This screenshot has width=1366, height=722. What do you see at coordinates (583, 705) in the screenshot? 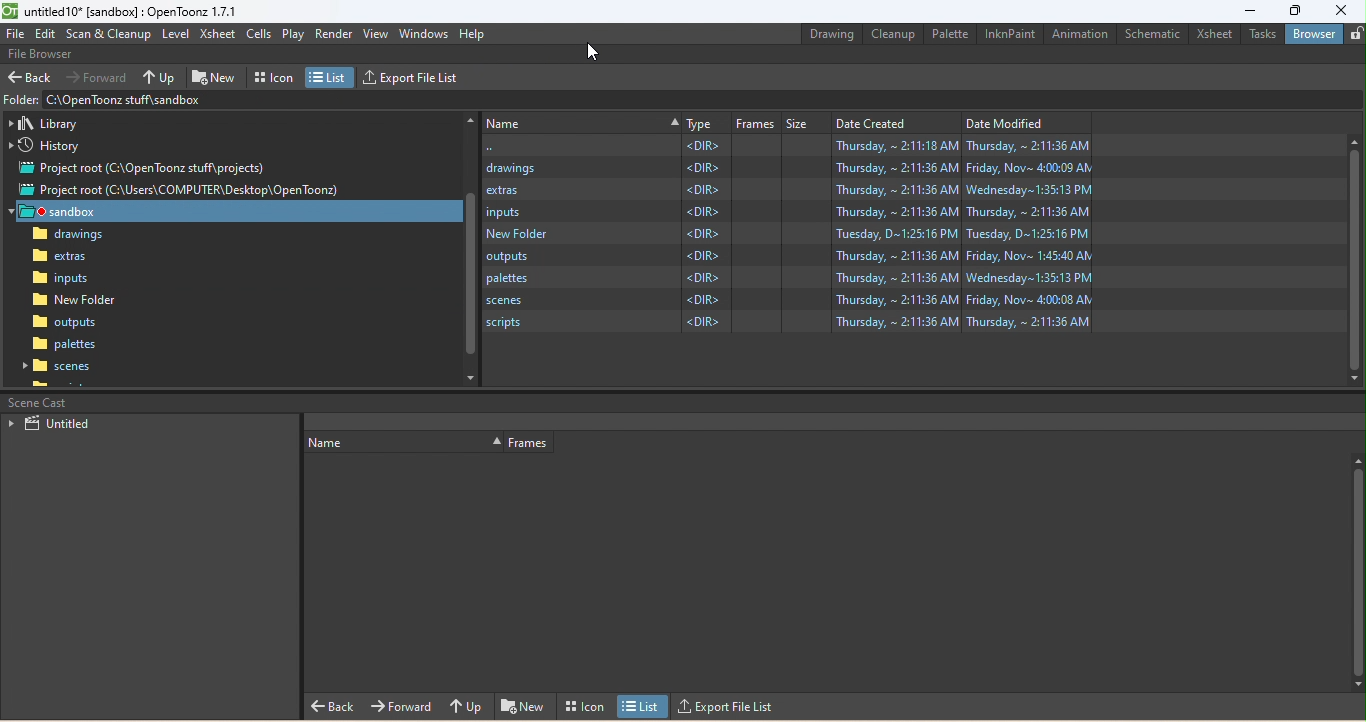
I see `Icon` at bounding box center [583, 705].